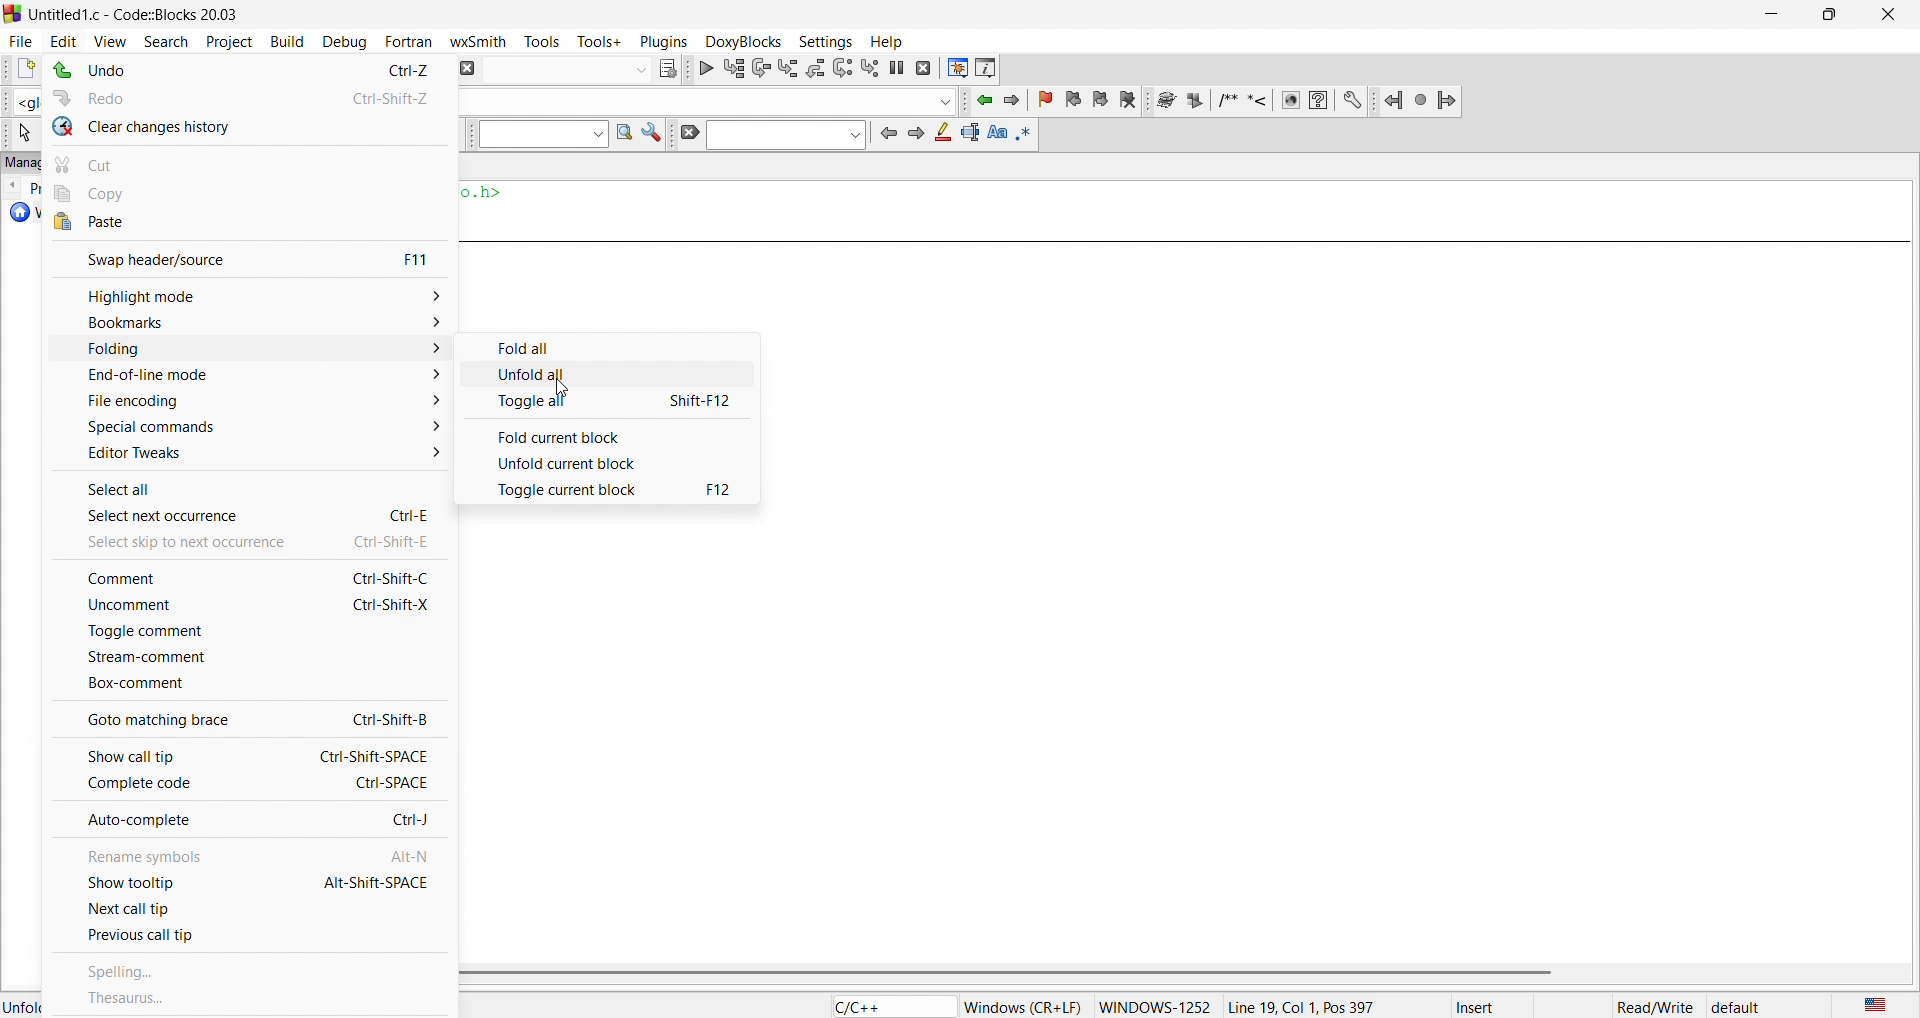 Image resolution: width=1920 pixels, height=1018 pixels. I want to click on pllugins, so click(660, 39).